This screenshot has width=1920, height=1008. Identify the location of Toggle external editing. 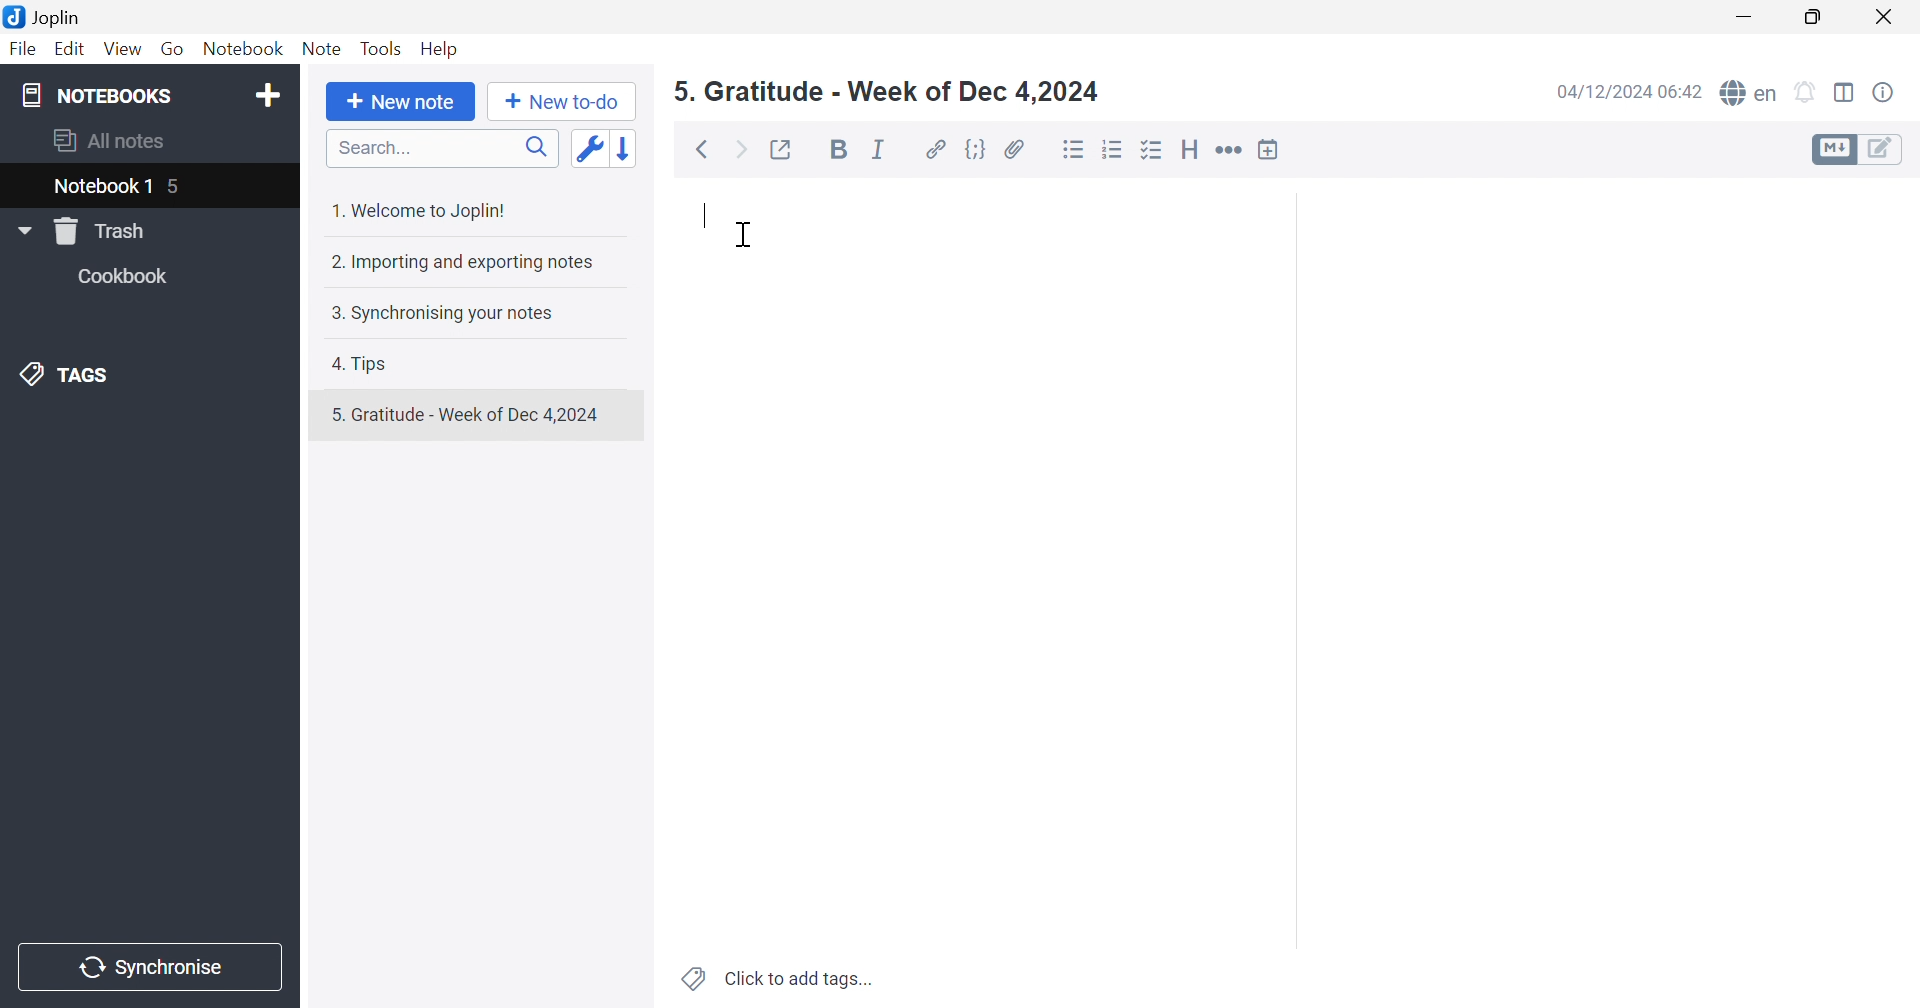
(788, 151).